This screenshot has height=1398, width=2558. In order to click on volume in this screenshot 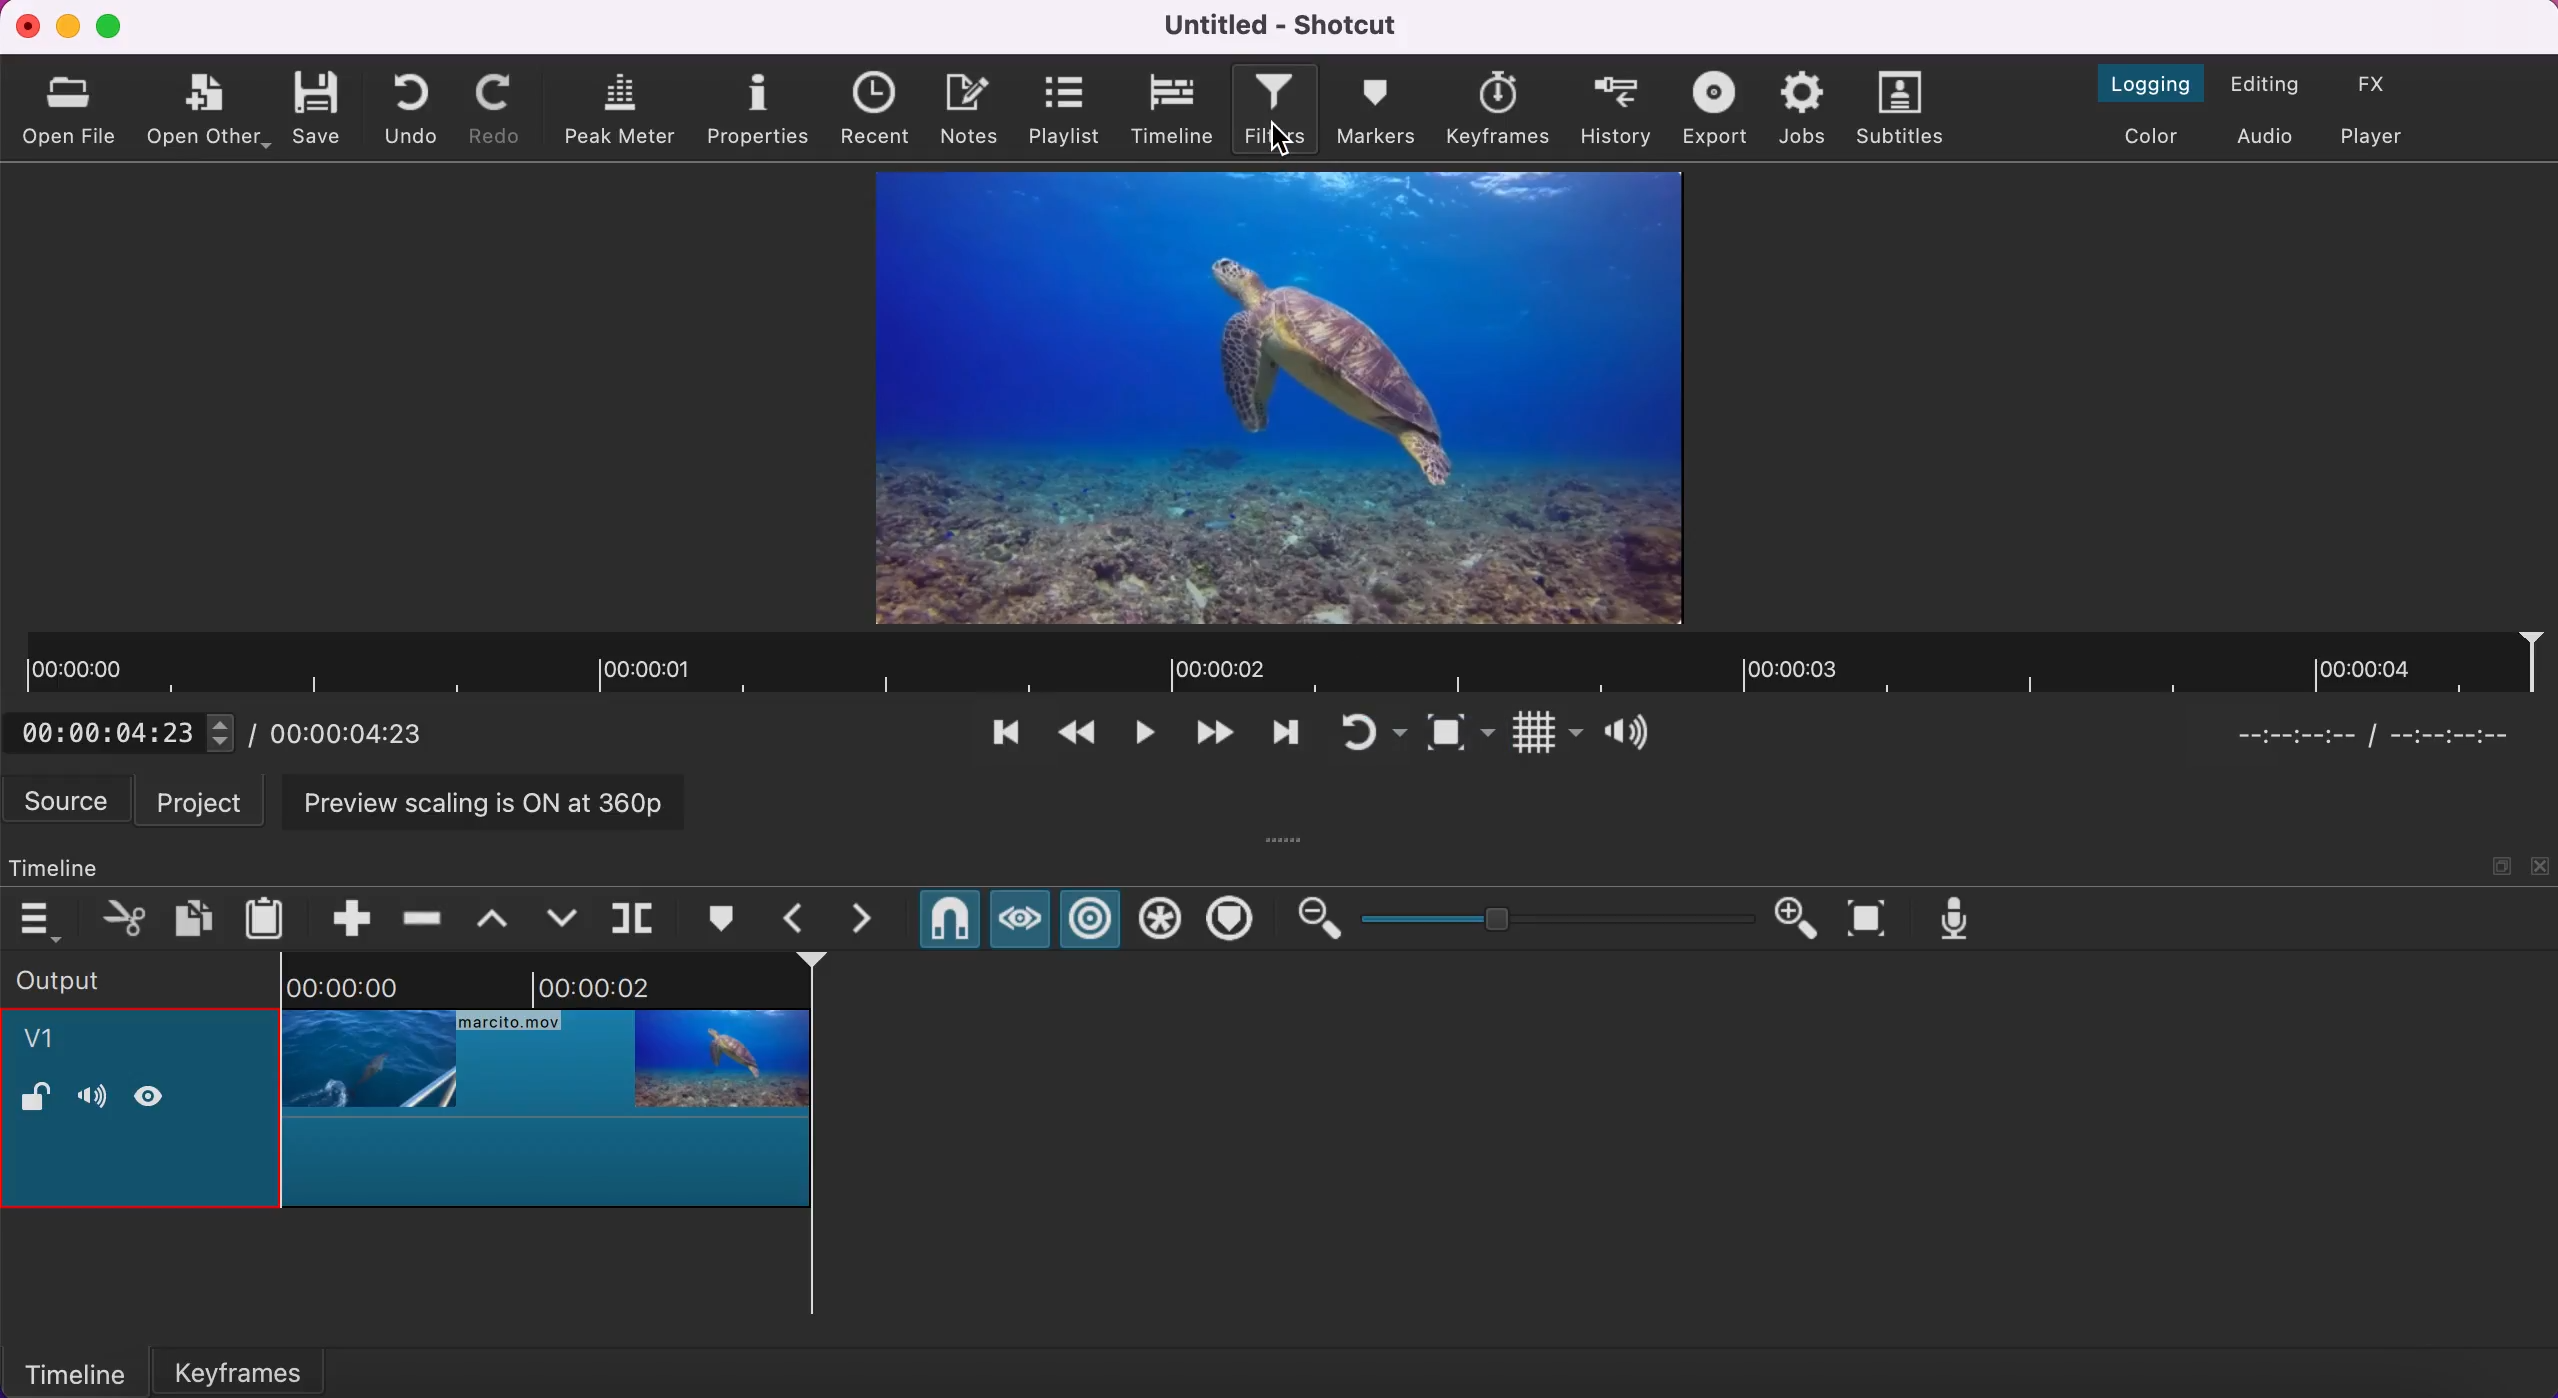, I will do `click(91, 1099)`.